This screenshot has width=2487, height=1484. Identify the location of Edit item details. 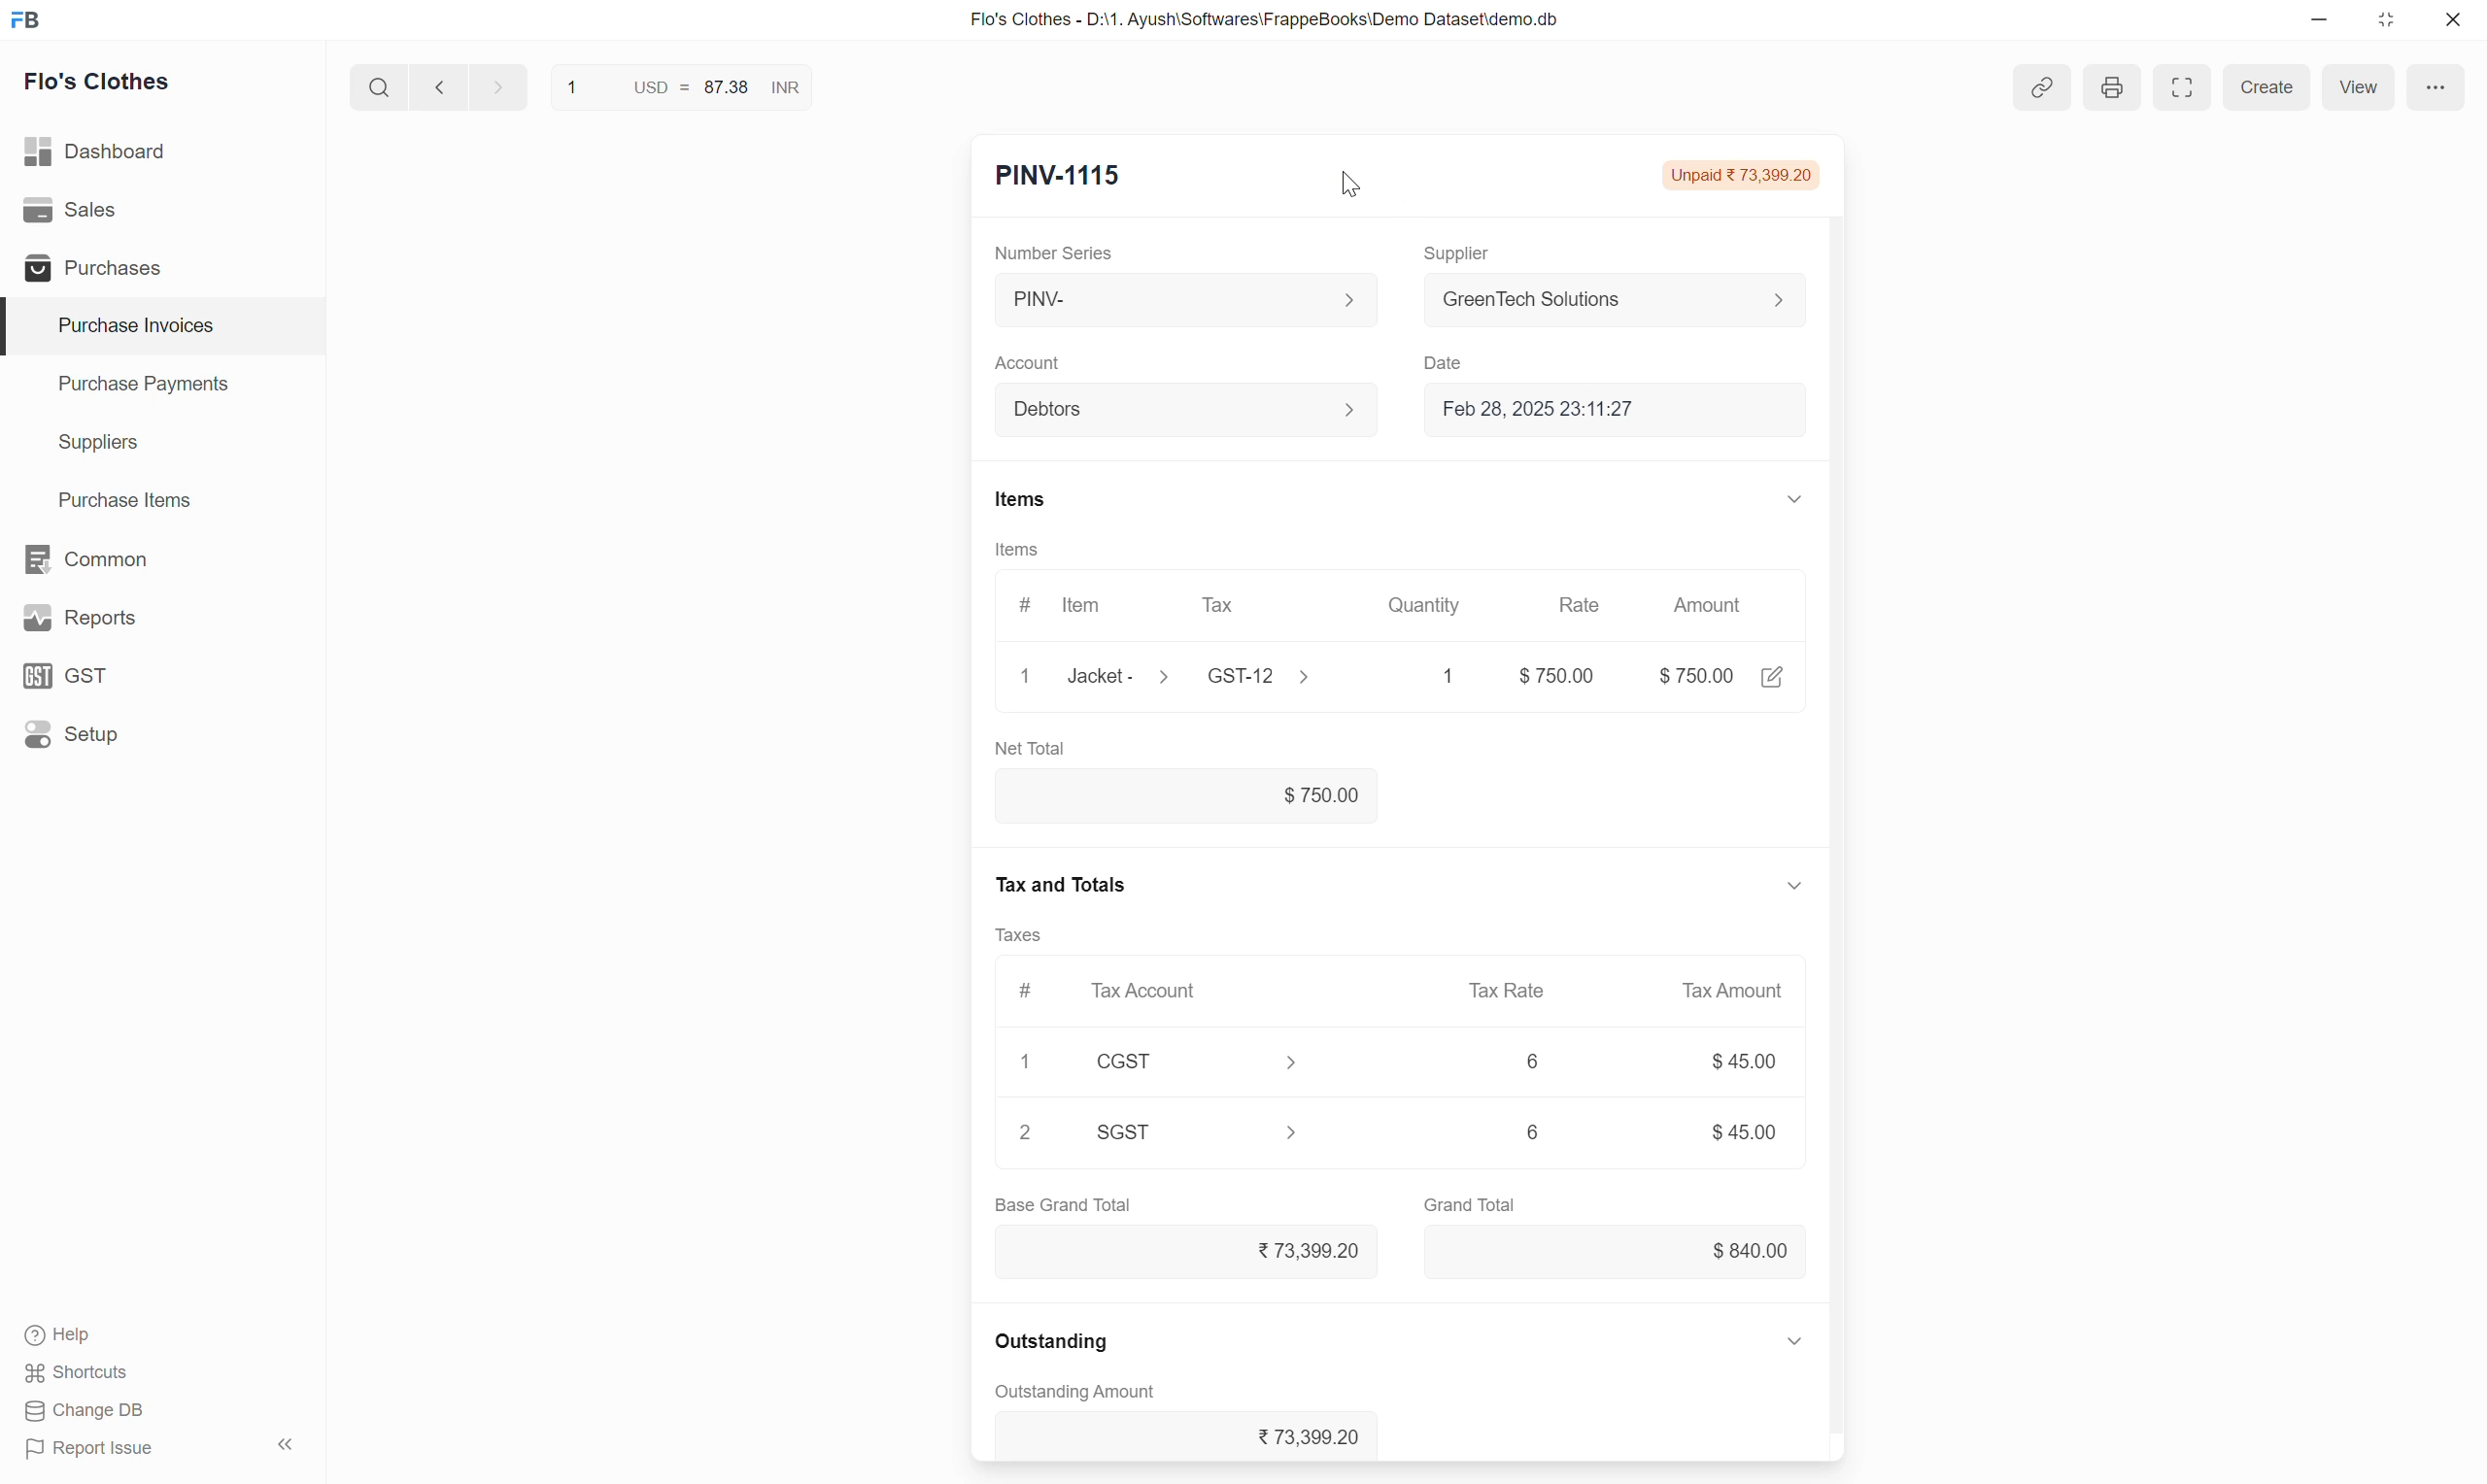
(1163, 675).